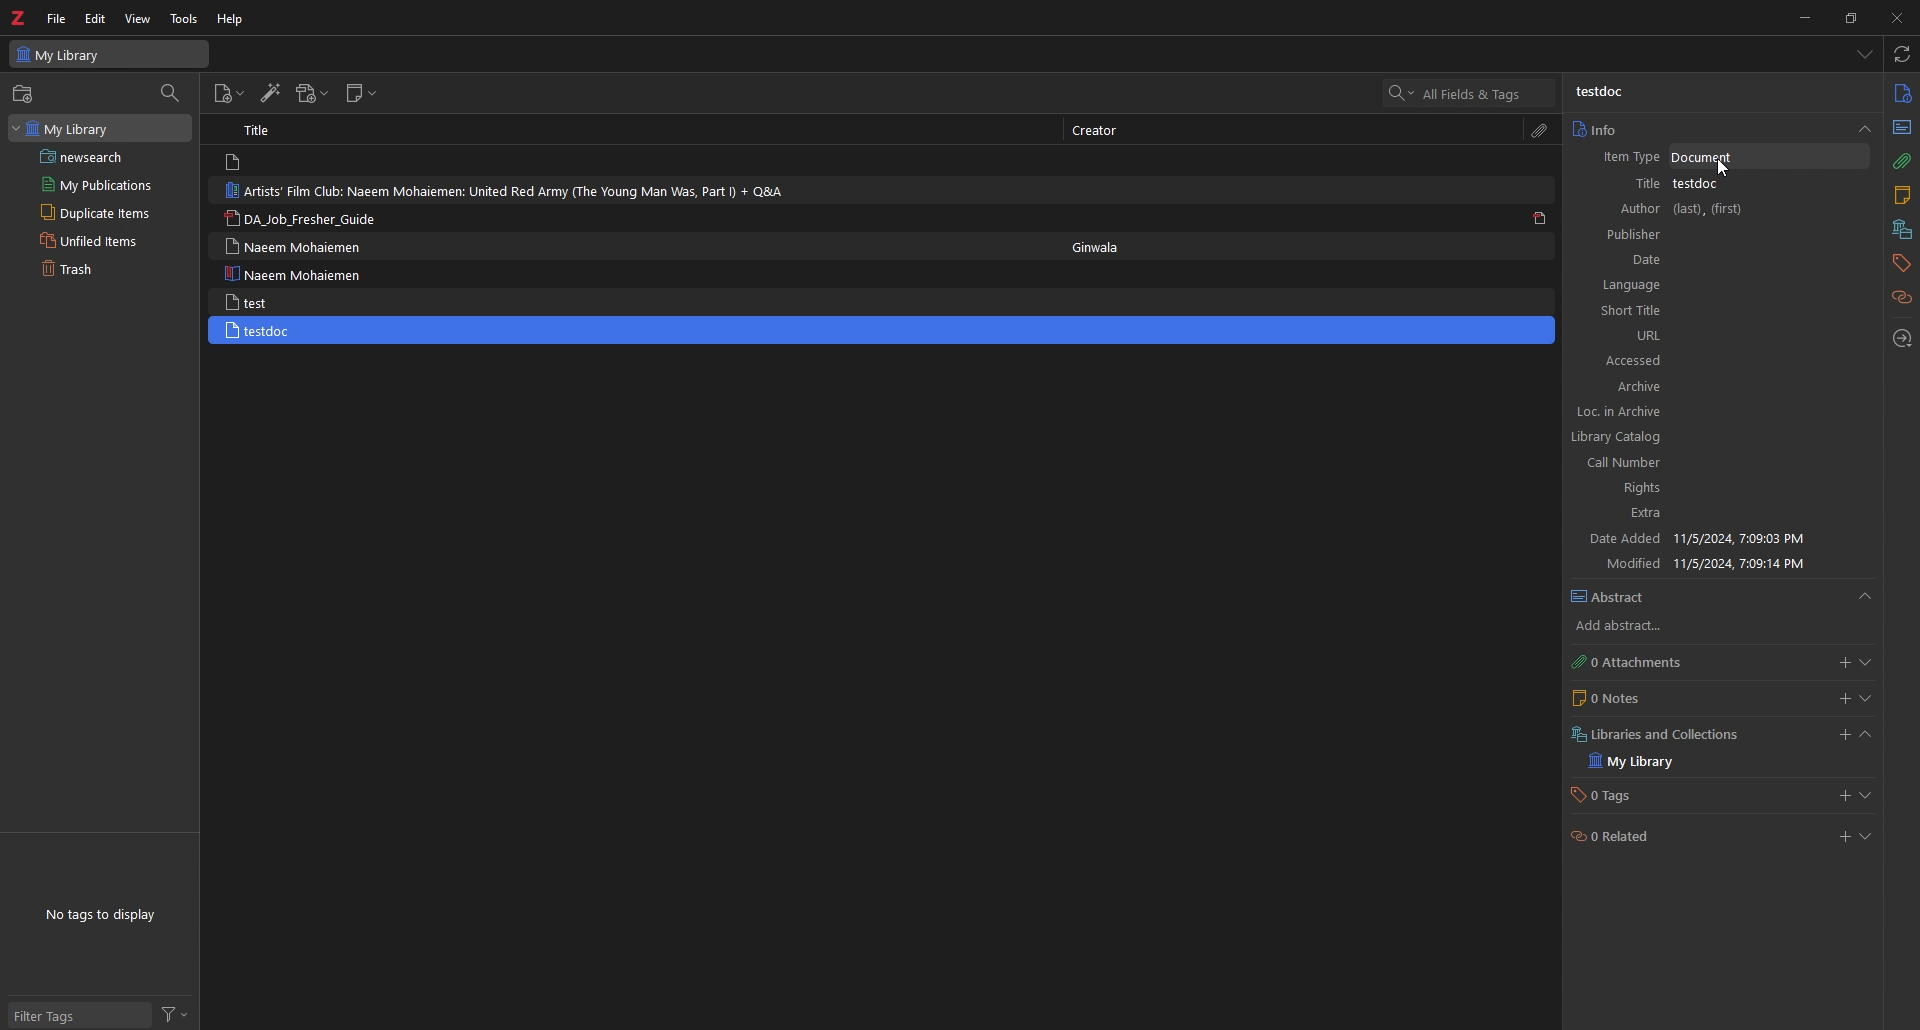 This screenshot has width=1920, height=1030. What do you see at coordinates (1849, 18) in the screenshot?
I see `resize` at bounding box center [1849, 18].